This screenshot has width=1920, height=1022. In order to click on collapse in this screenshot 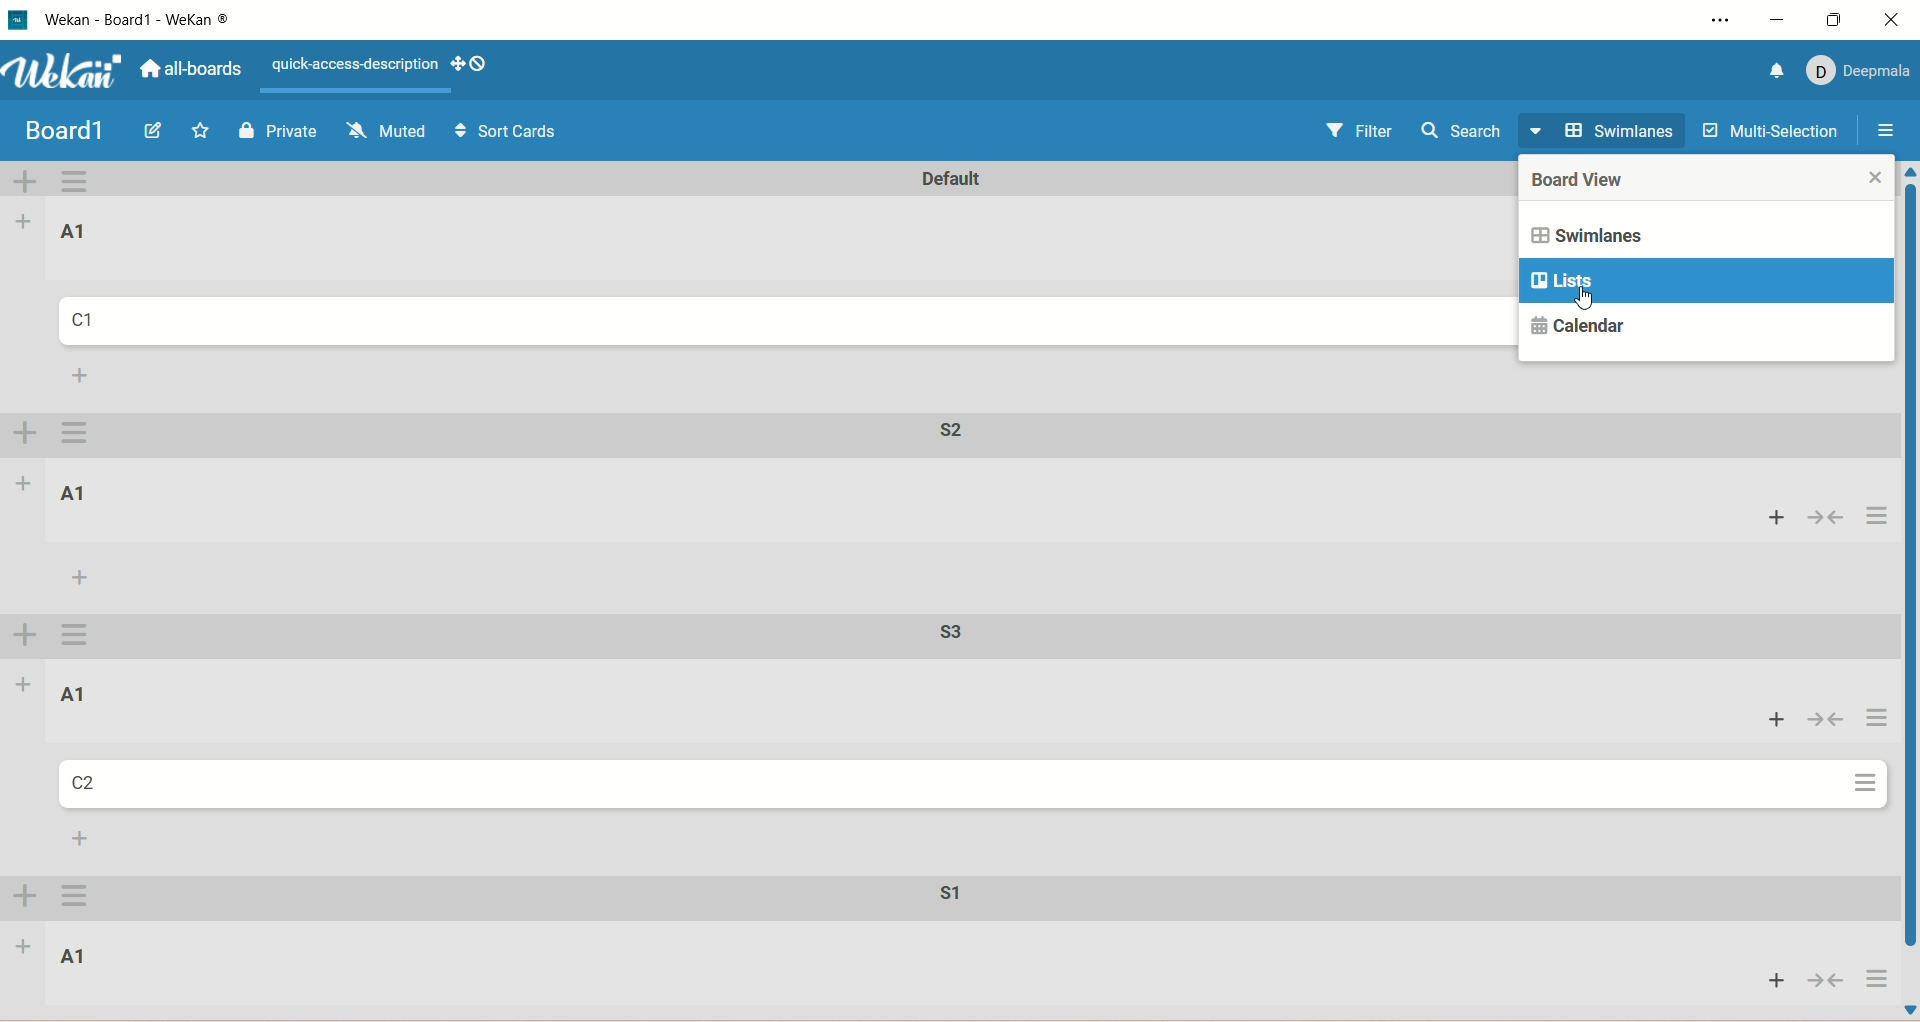, I will do `click(1830, 516)`.